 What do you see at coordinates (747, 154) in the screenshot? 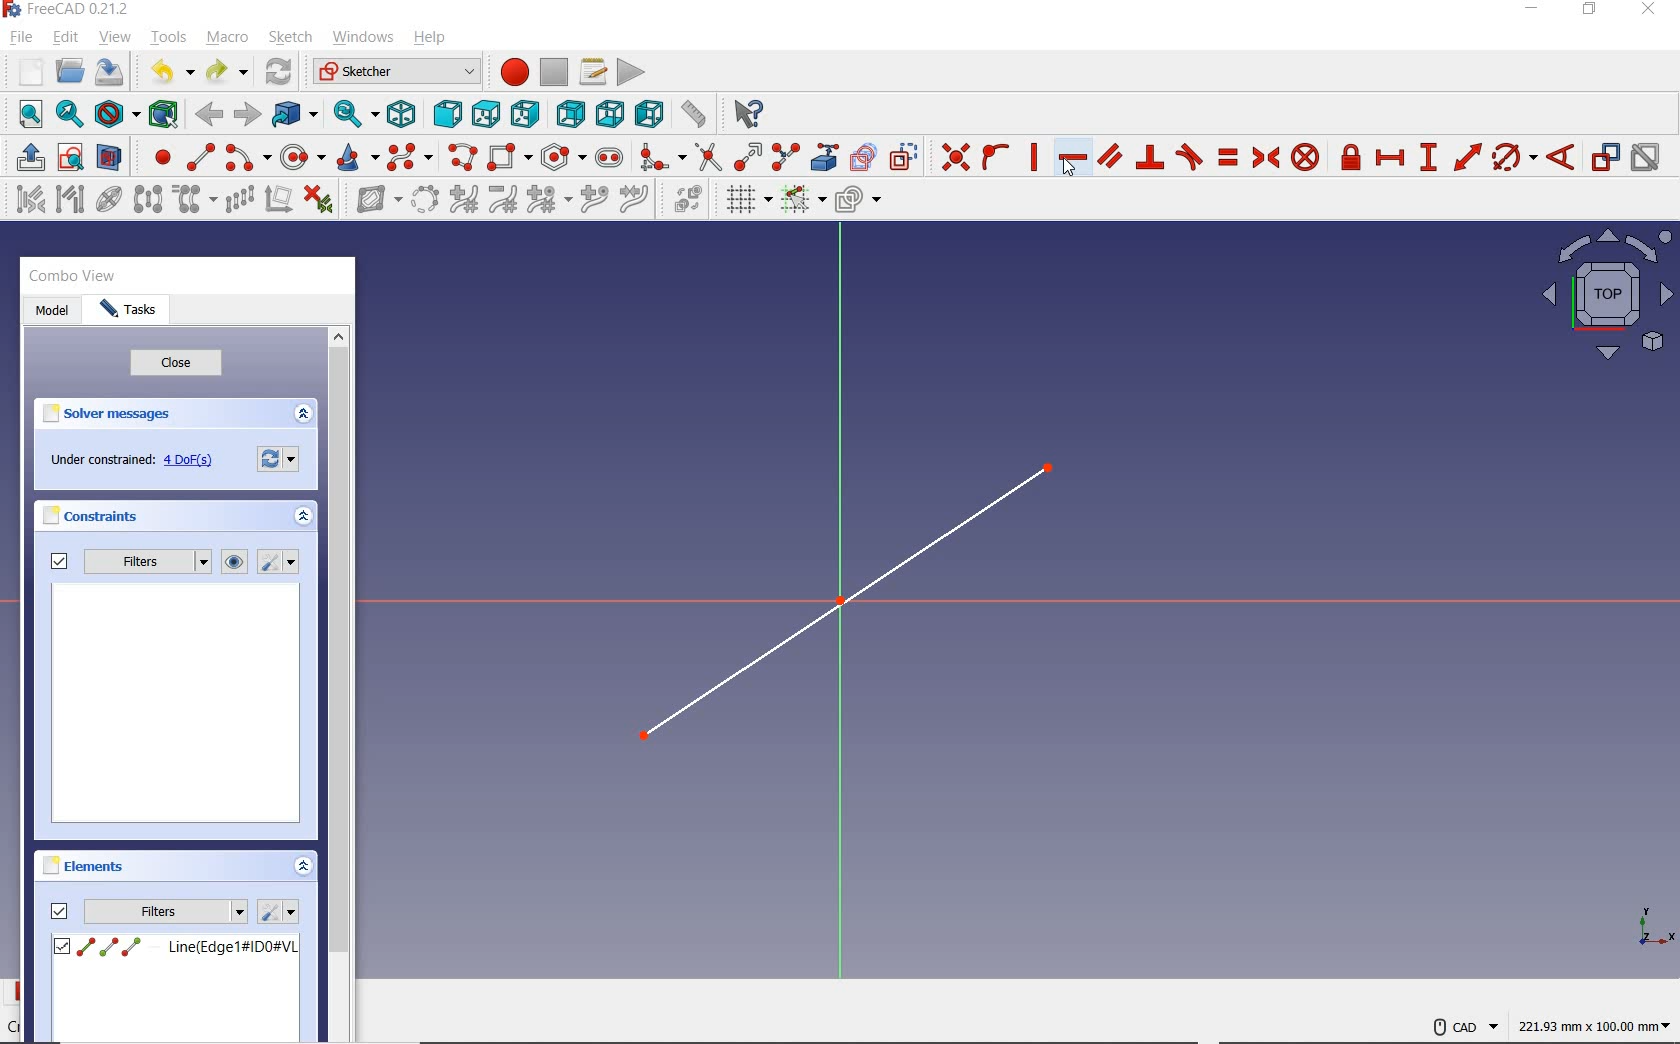
I see `EXTEND EDGE` at bounding box center [747, 154].